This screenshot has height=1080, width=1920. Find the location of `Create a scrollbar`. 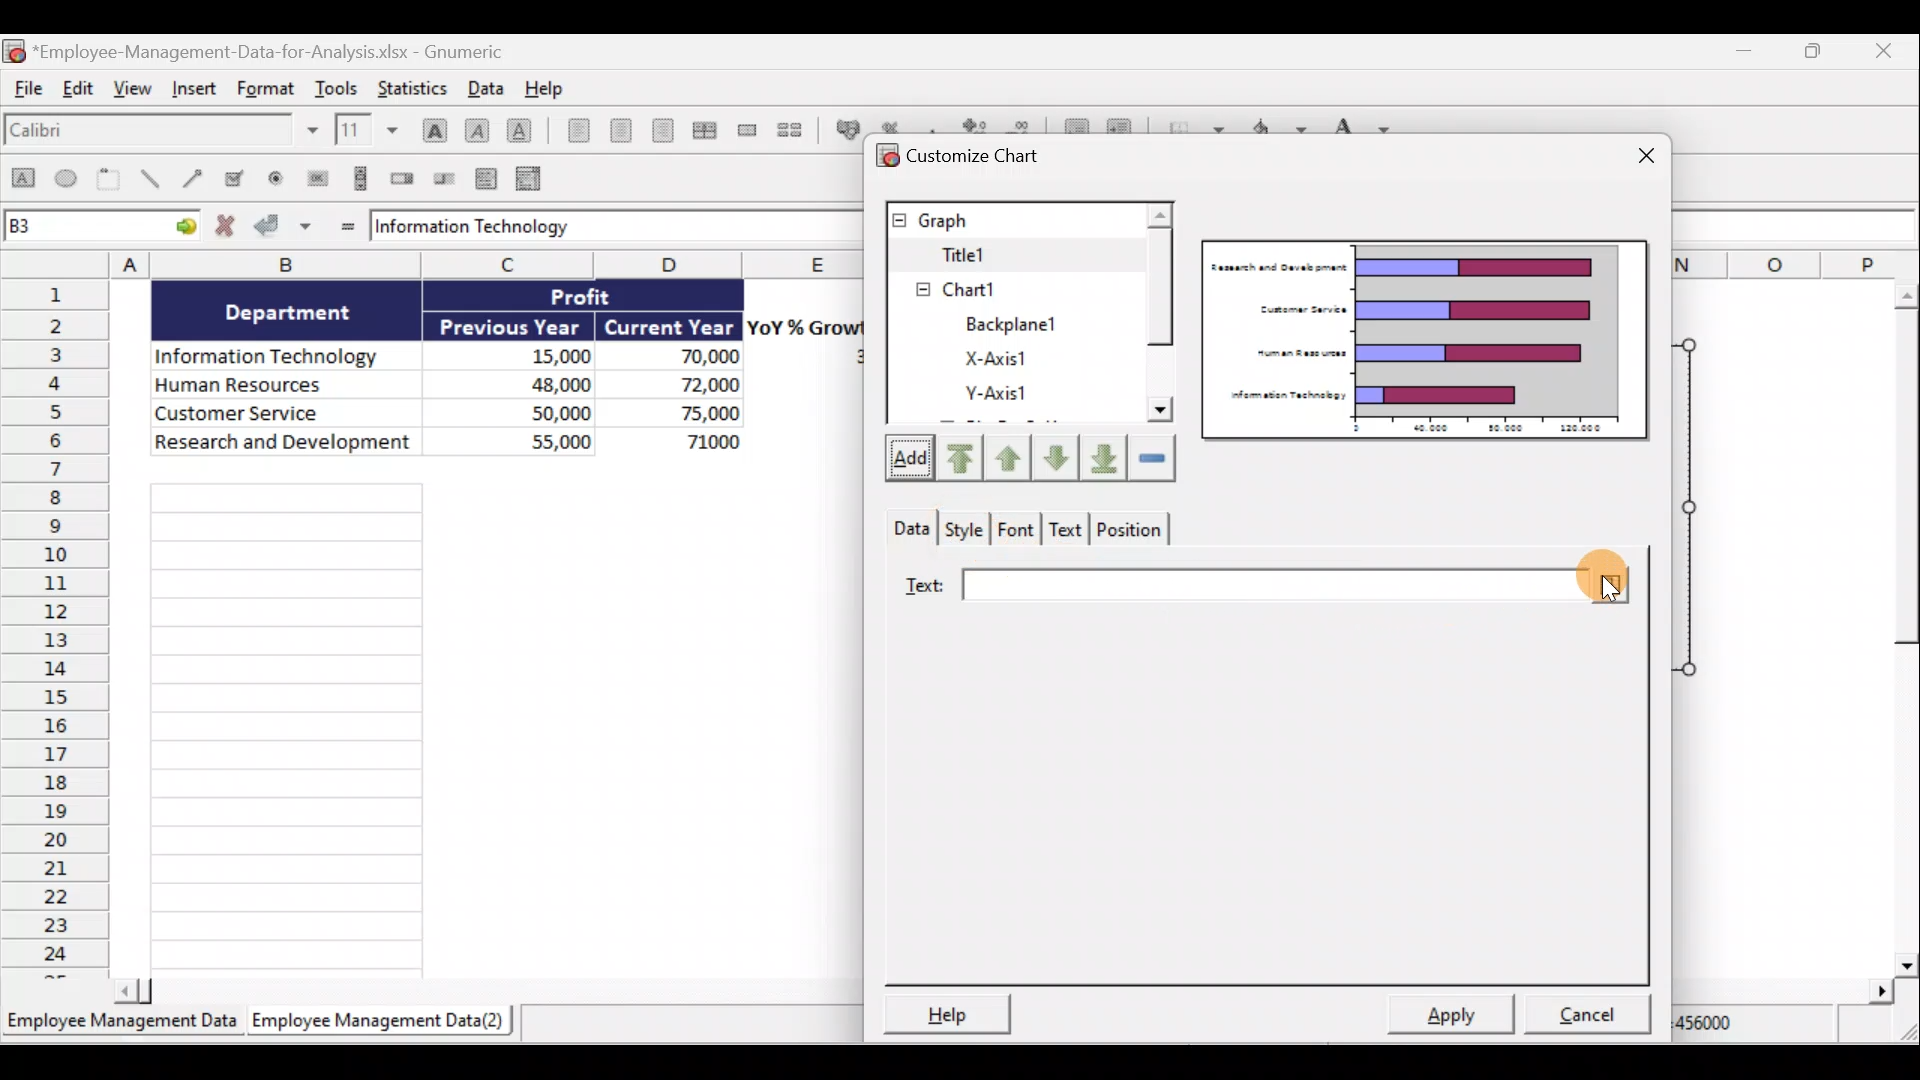

Create a scrollbar is located at coordinates (357, 178).